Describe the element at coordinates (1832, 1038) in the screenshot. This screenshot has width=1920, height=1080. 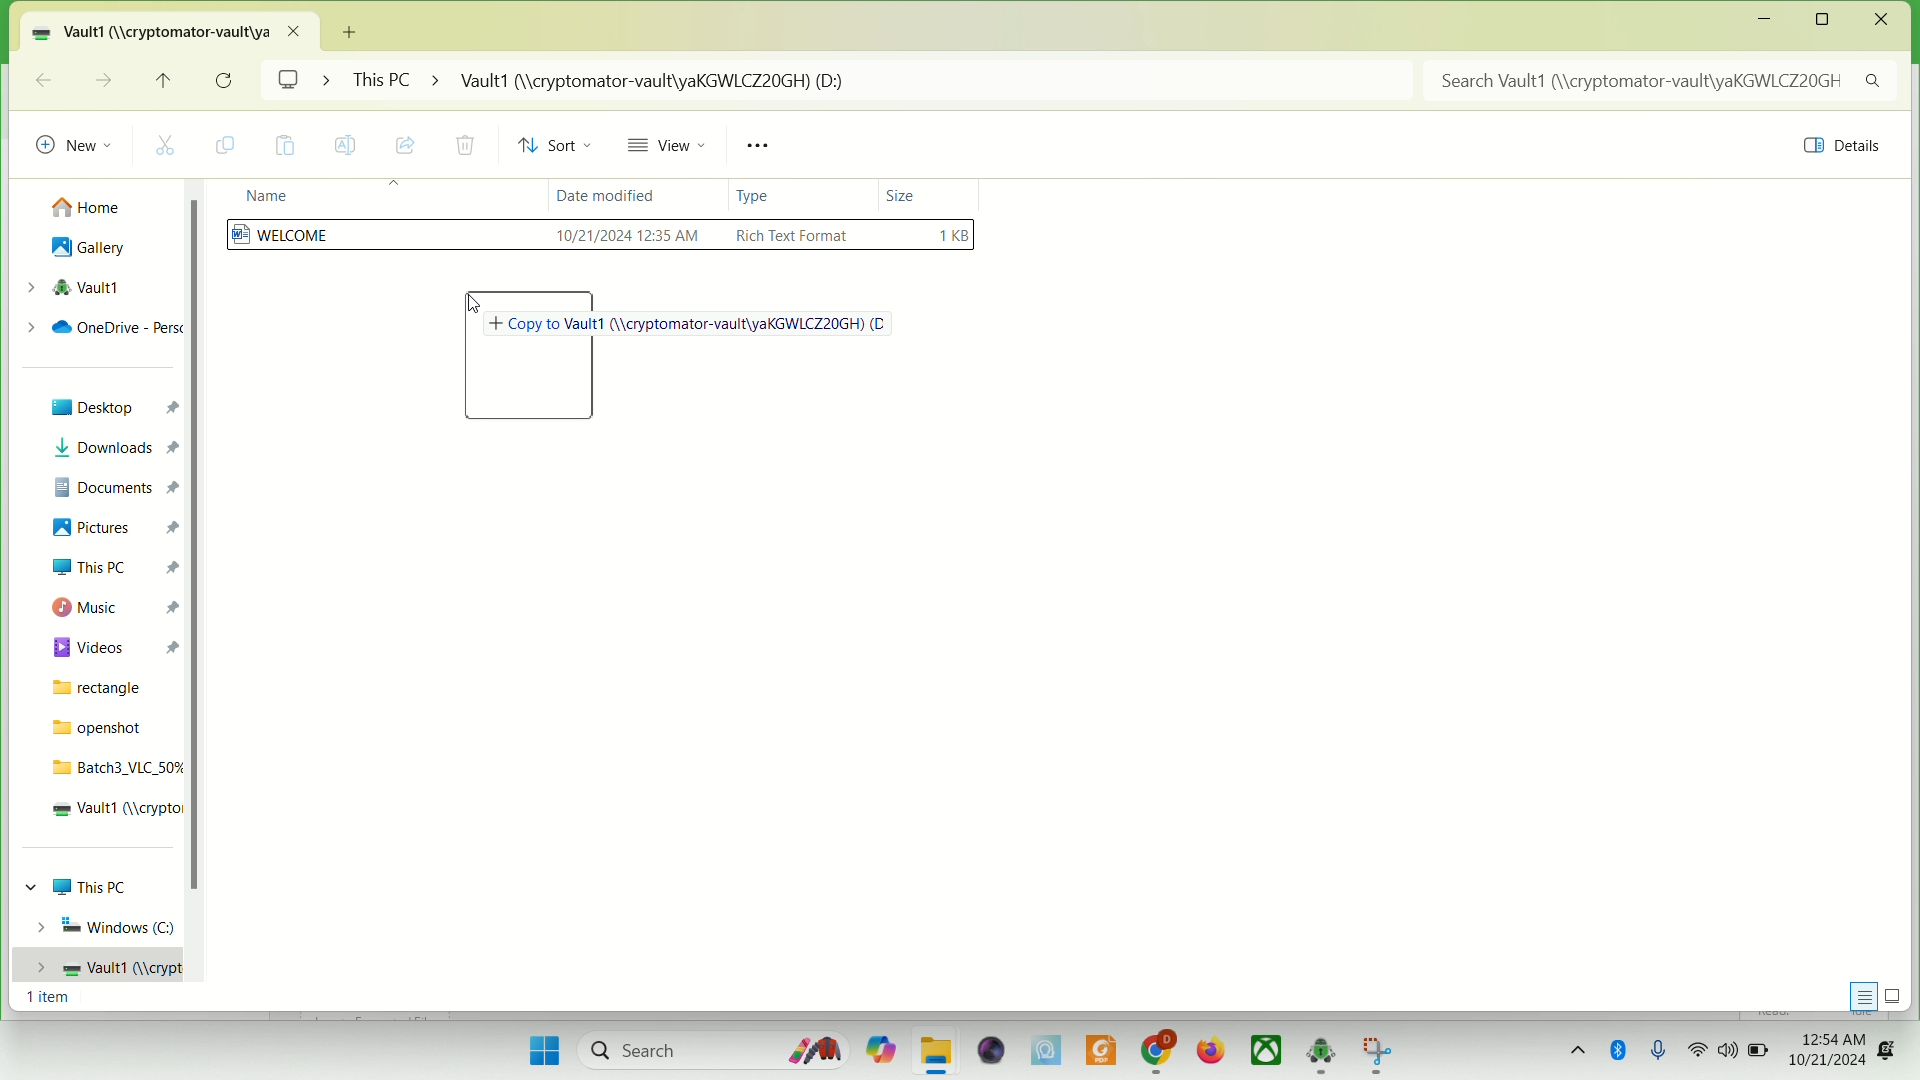
I see `time` at that location.